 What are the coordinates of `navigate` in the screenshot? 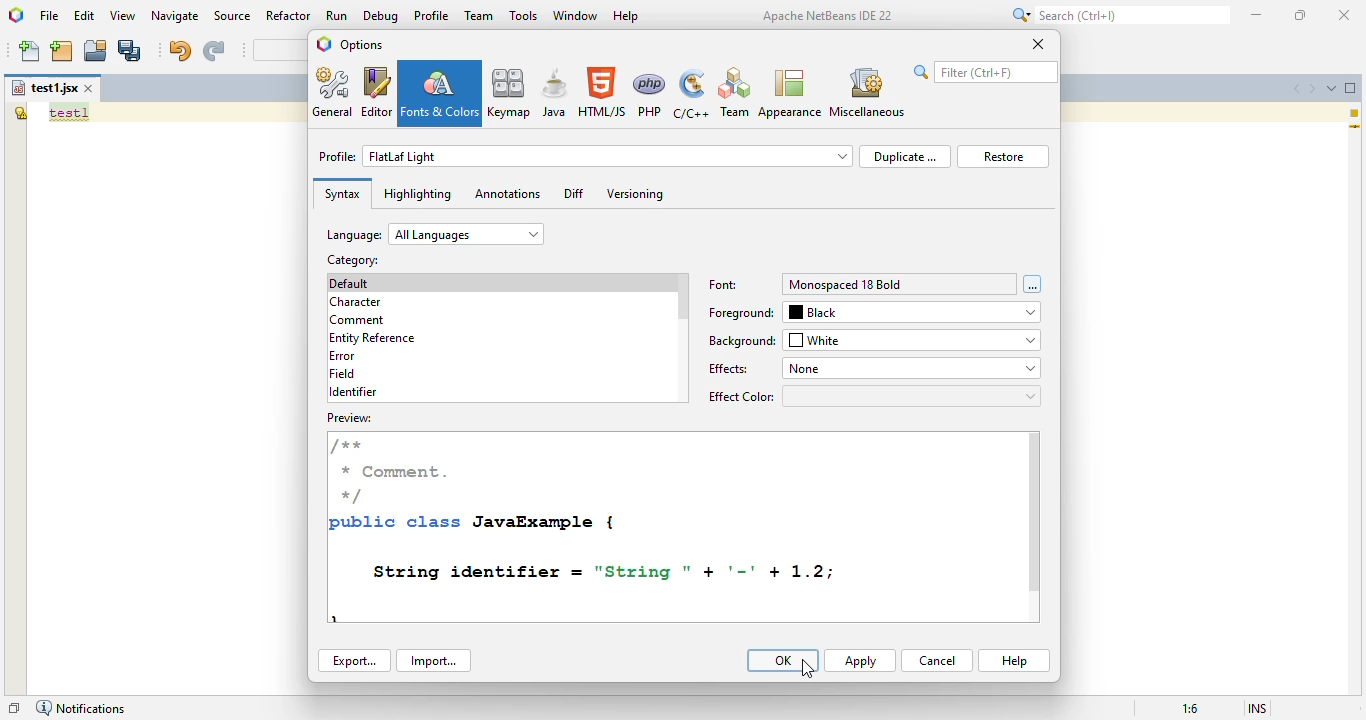 It's located at (175, 15).